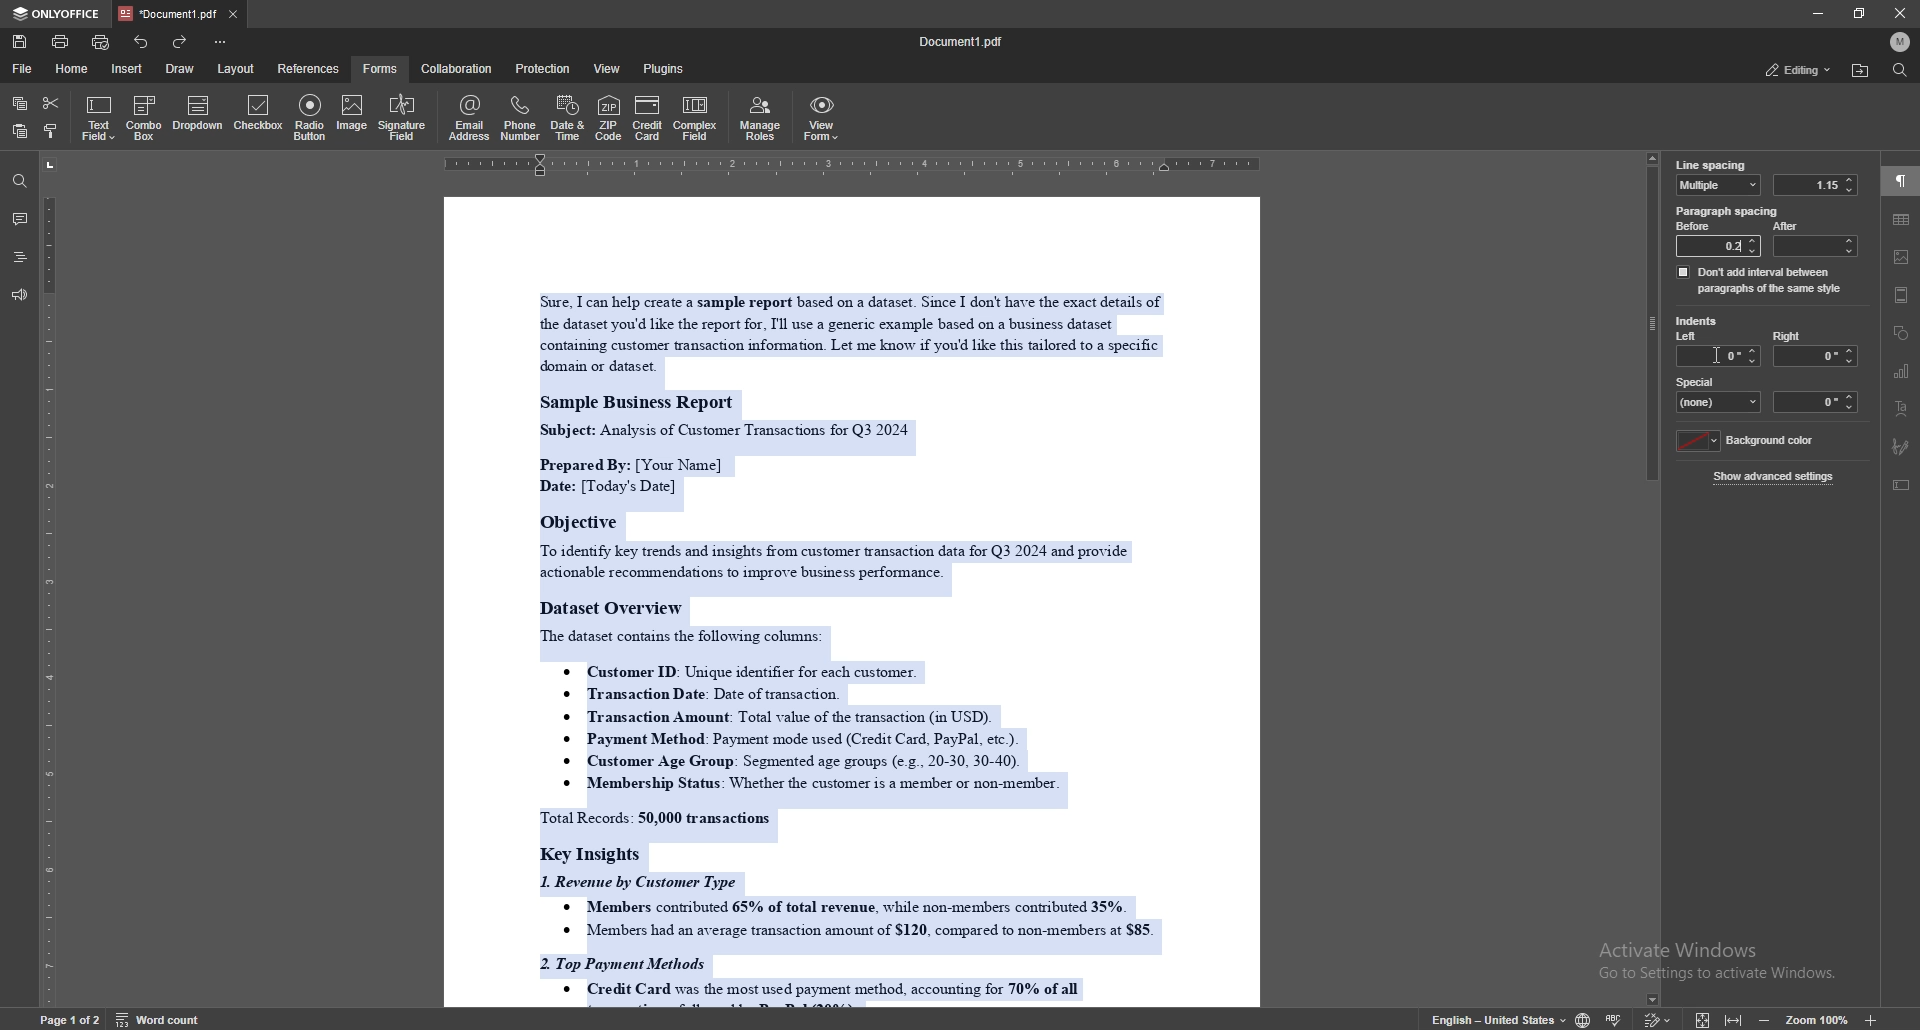  Describe the element at coordinates (99, 118) in the screenshot. I see `text field` at that location.